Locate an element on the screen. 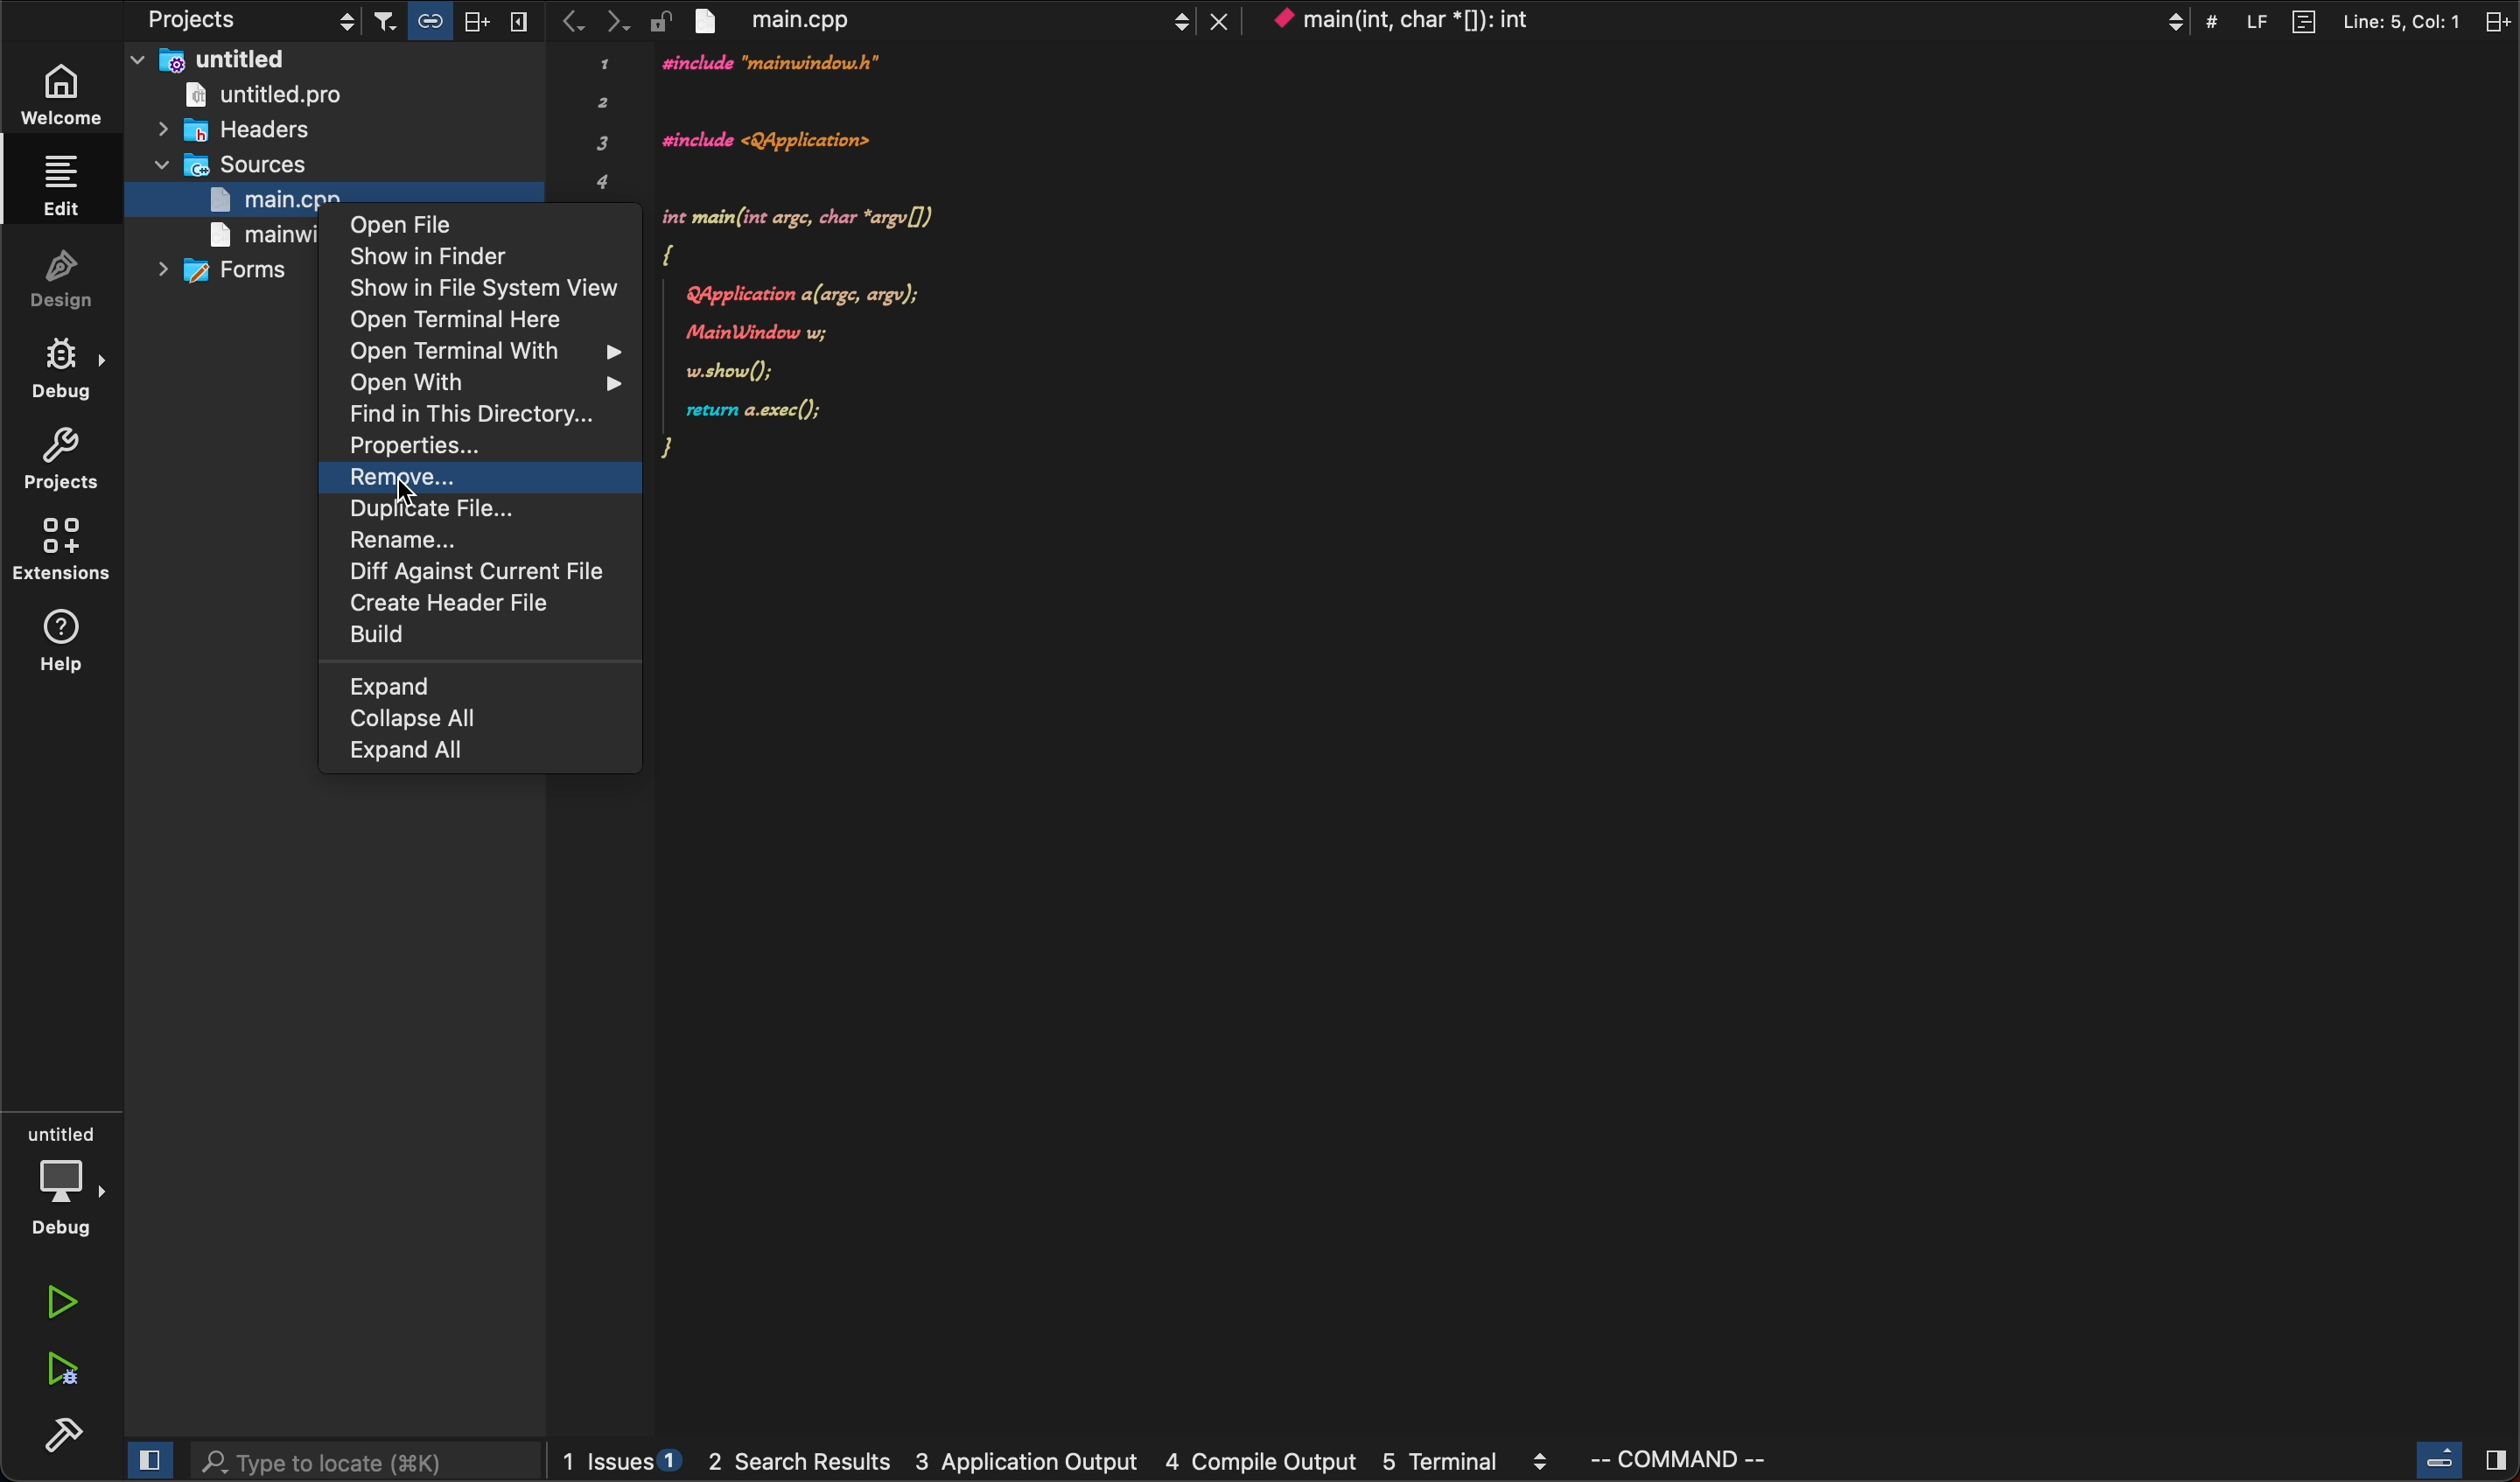 The image size is (2520, 1482). design is located at coordinates (64, 278).